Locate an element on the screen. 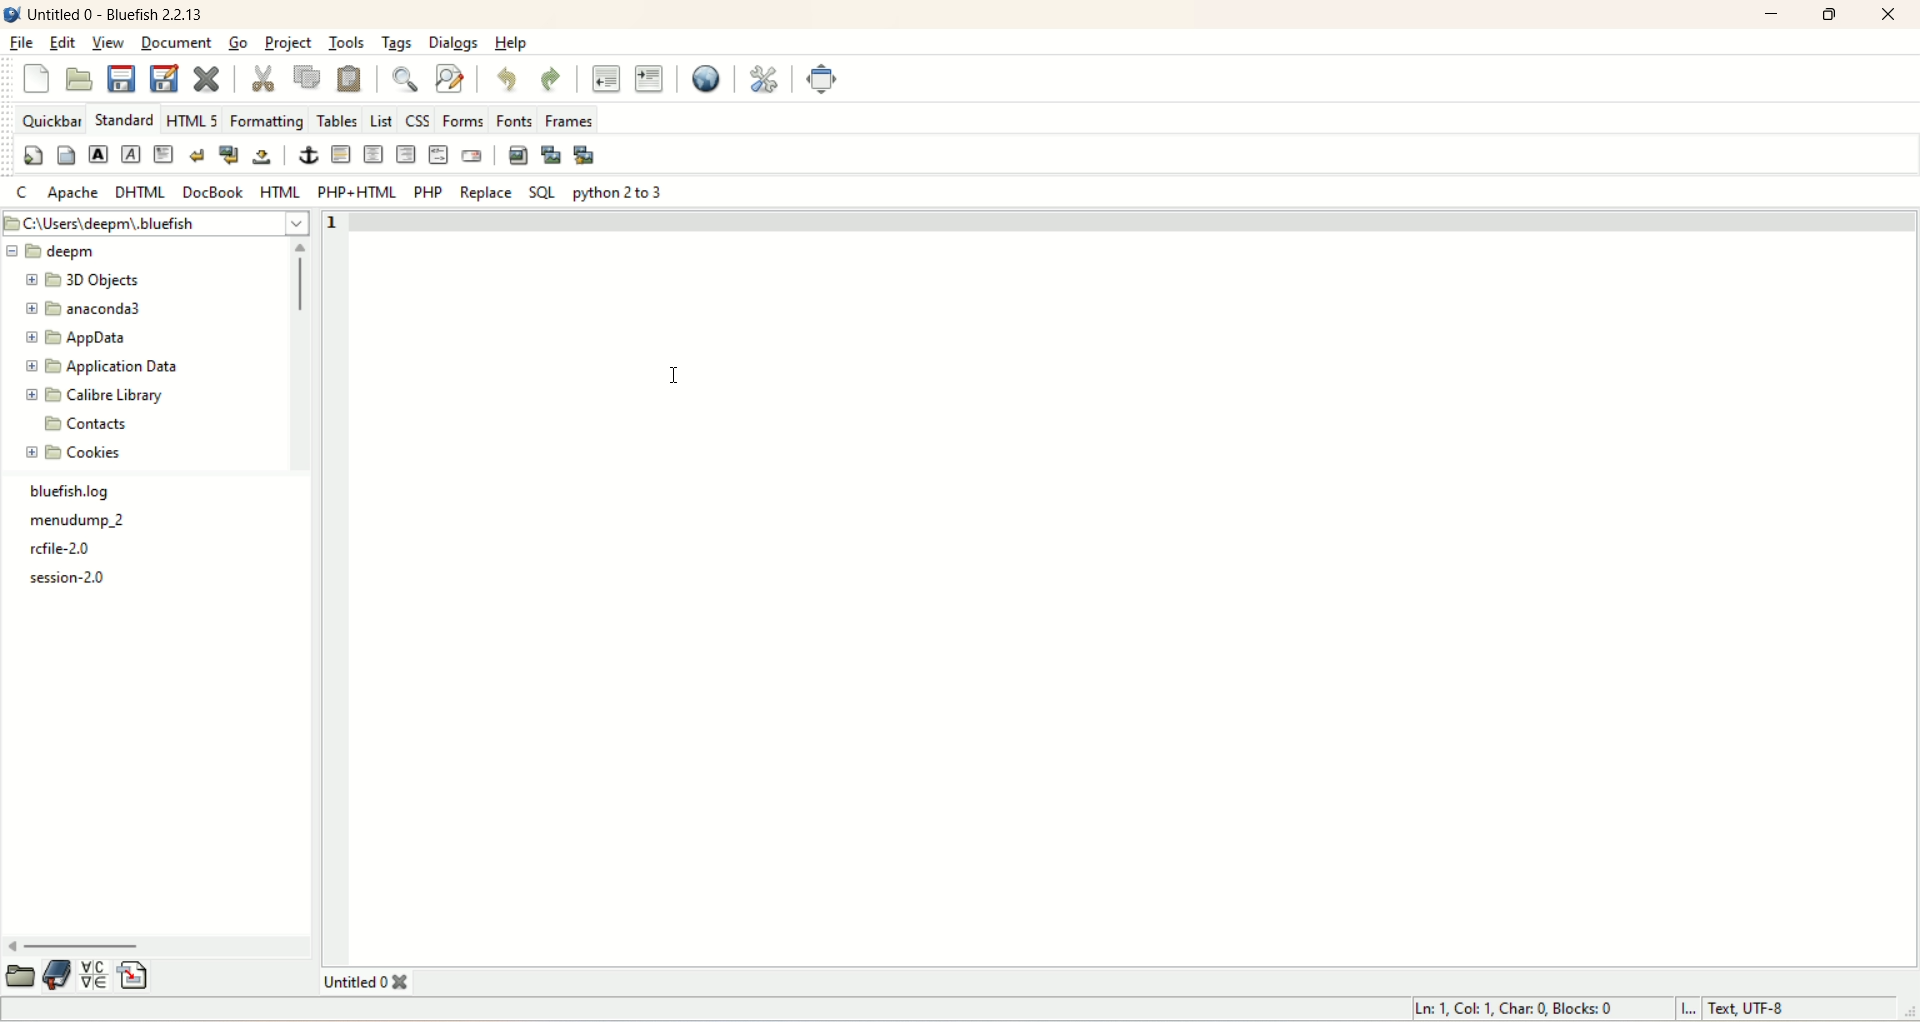  minimize is located at coordinates (1771, 14).